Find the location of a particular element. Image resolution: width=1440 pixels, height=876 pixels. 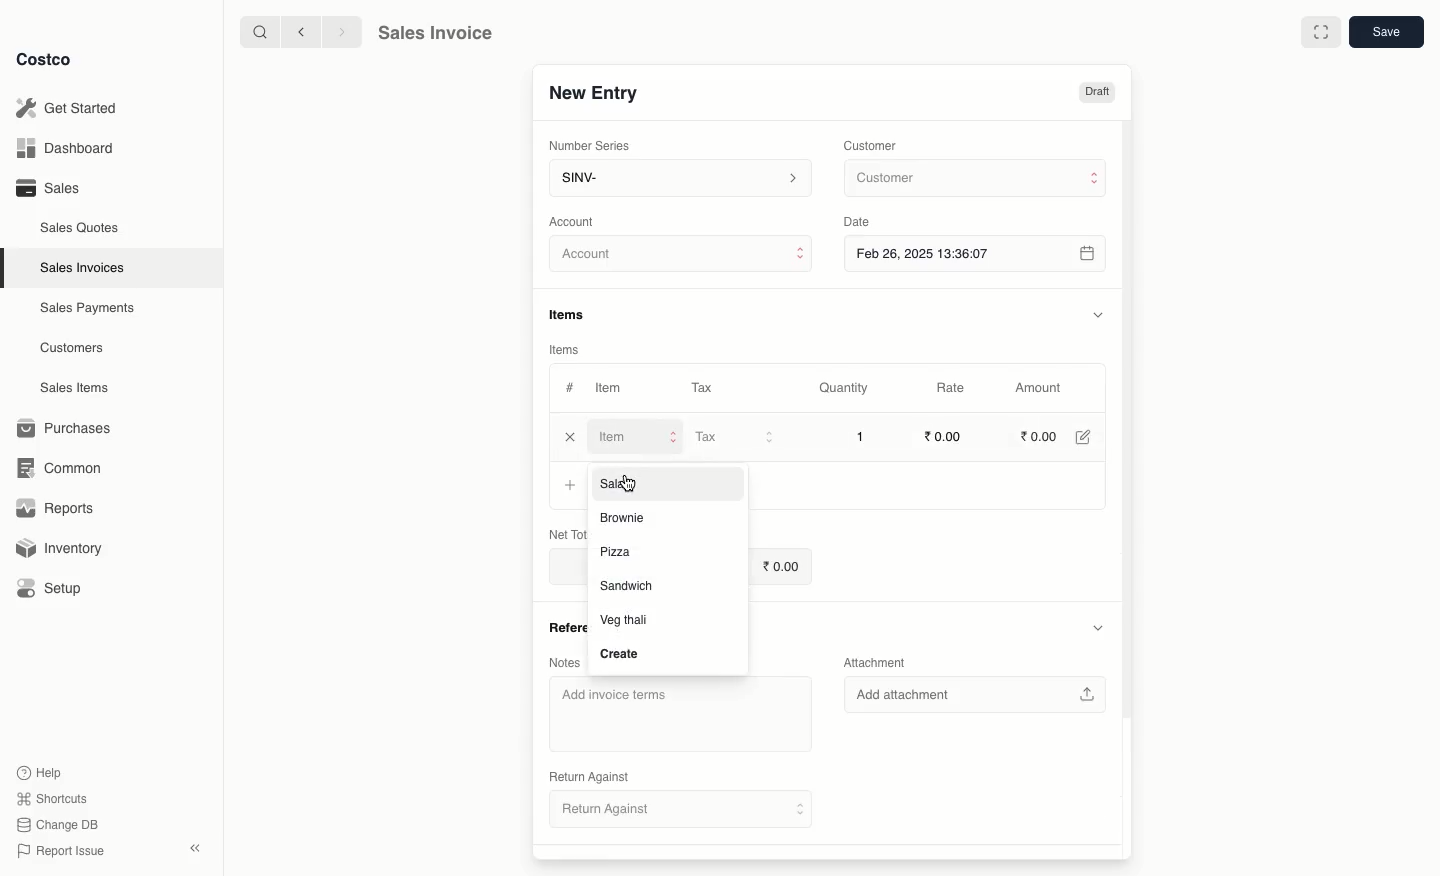

Pizza is located at coordinates (618, 553).